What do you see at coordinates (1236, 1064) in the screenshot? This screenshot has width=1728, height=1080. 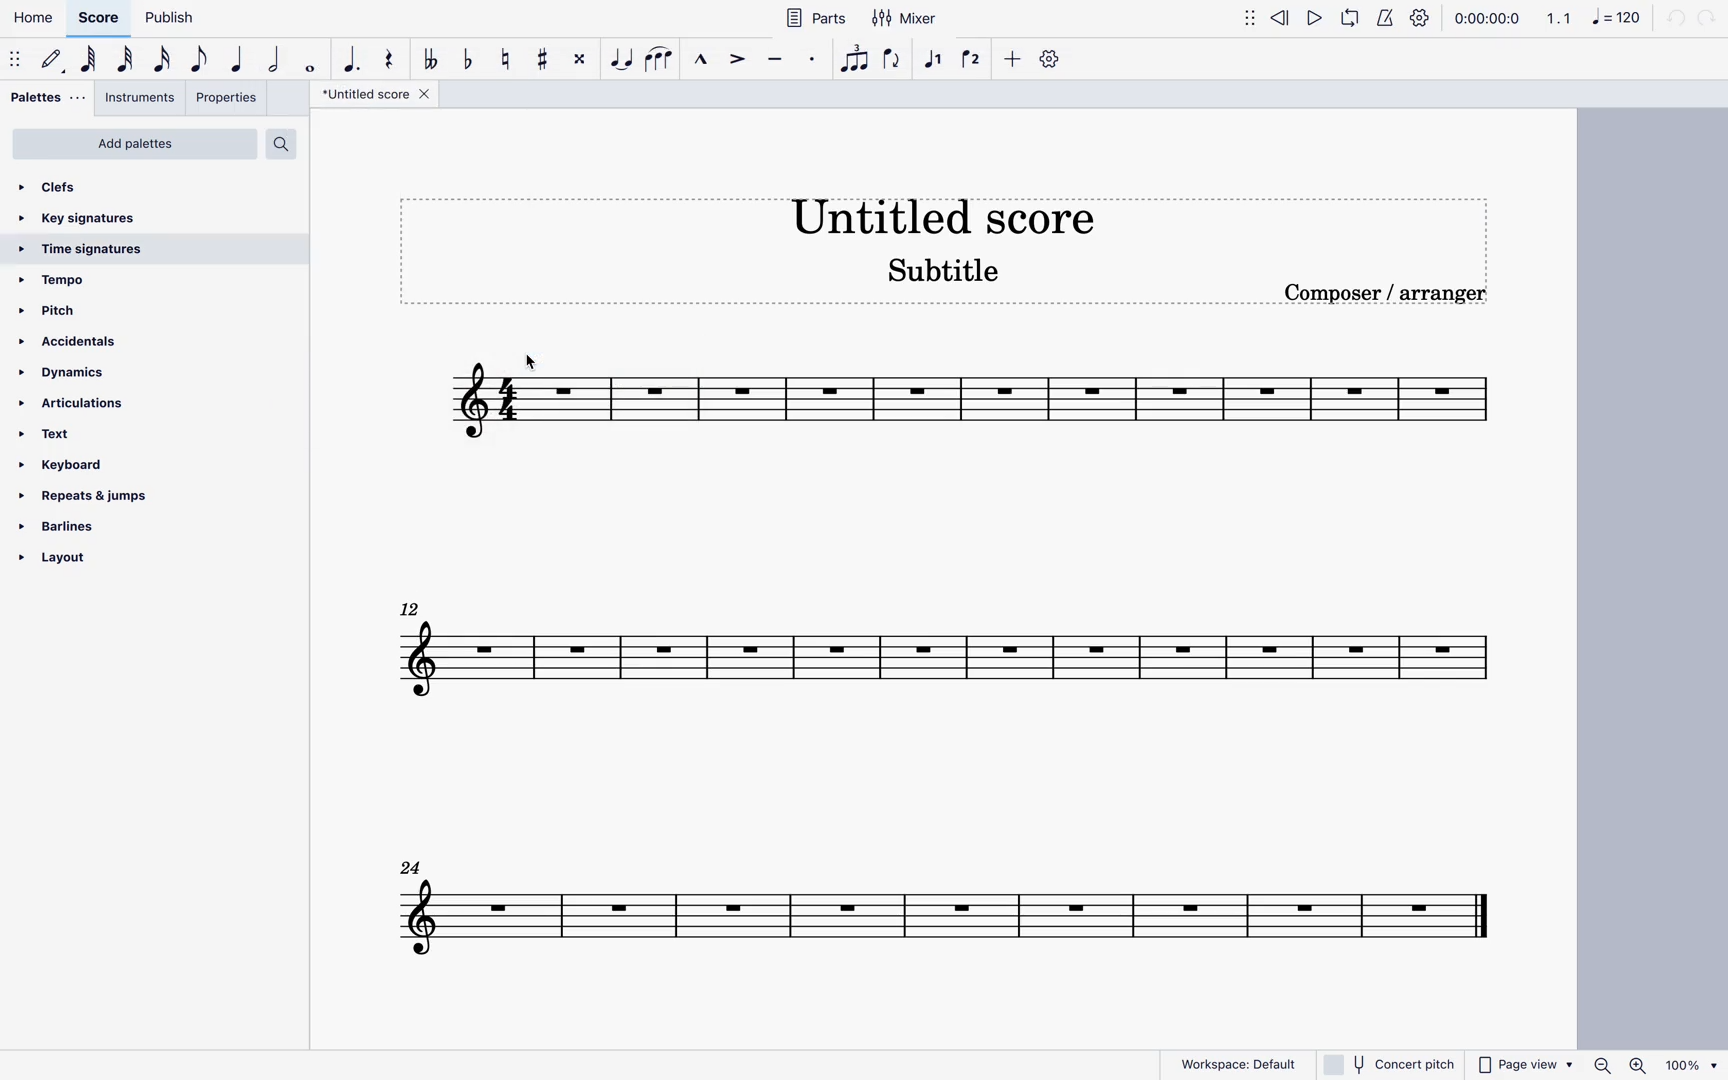 I see `workspace: default` at bounding box center [1236, 1064].